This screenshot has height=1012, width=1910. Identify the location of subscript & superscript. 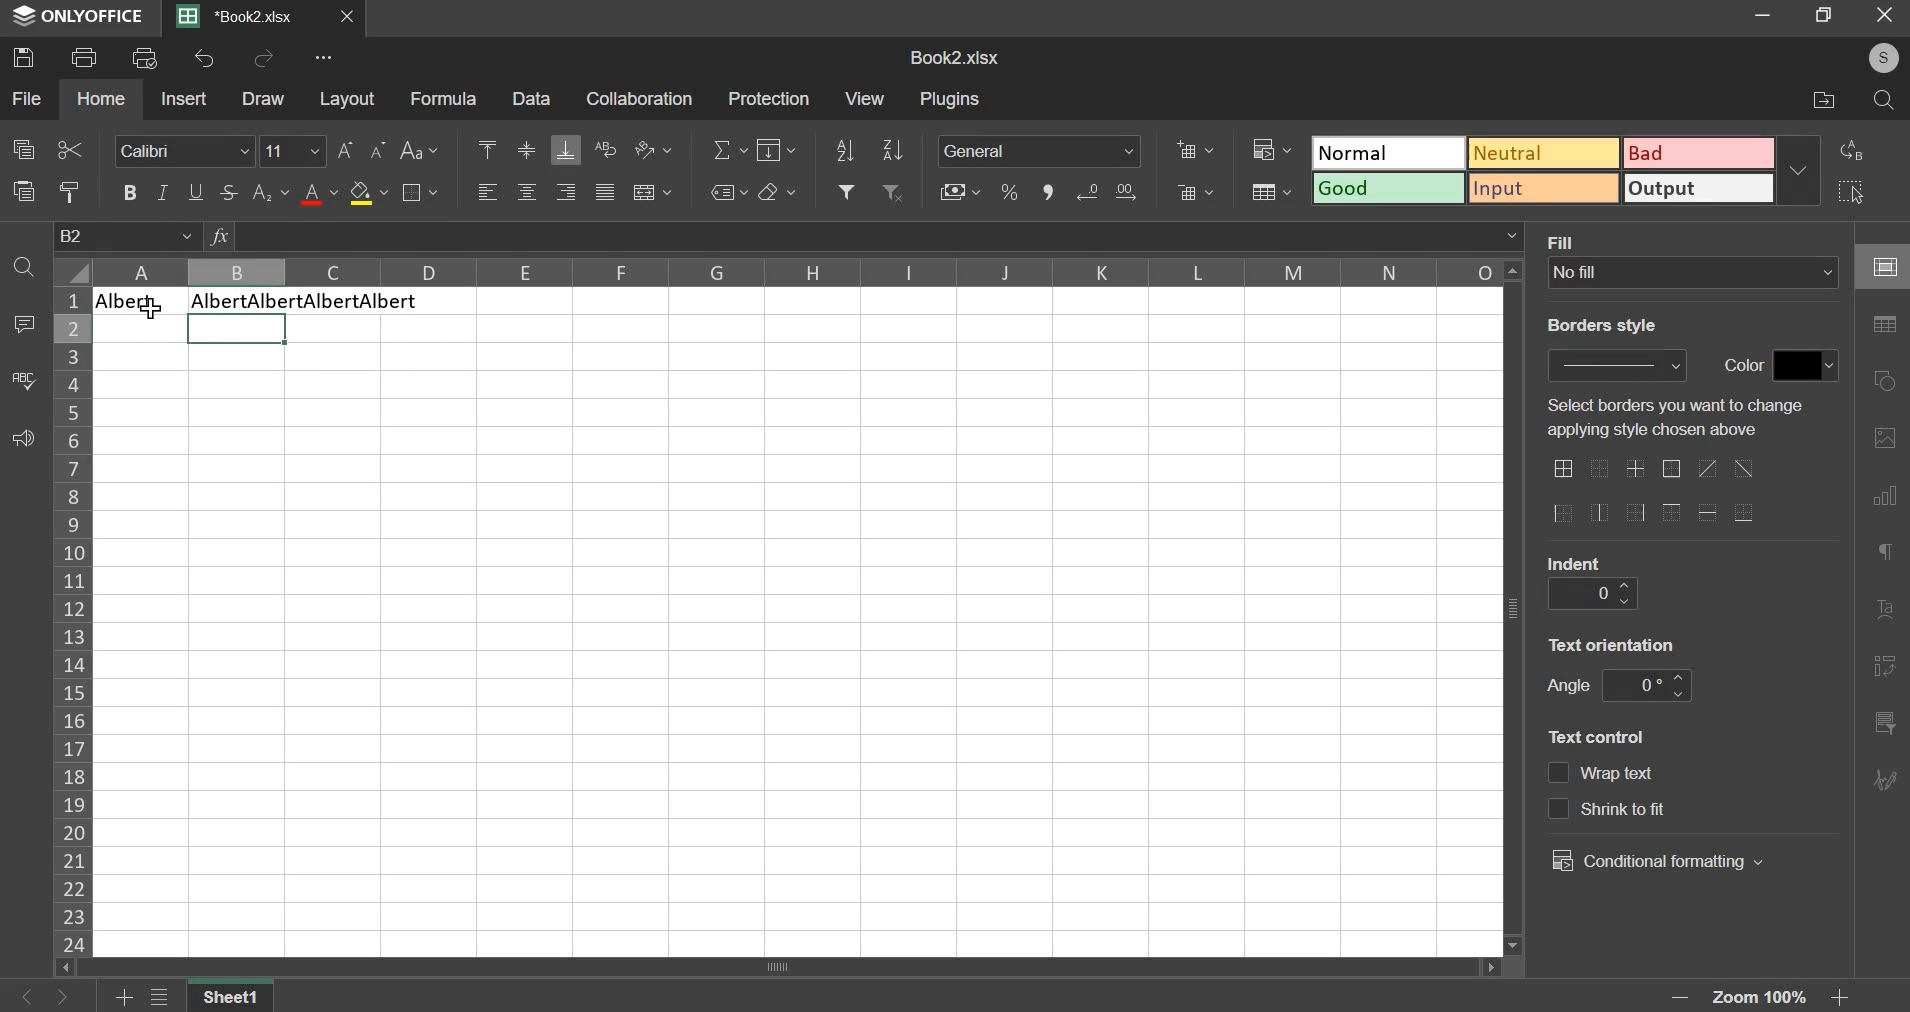
(271, 192).